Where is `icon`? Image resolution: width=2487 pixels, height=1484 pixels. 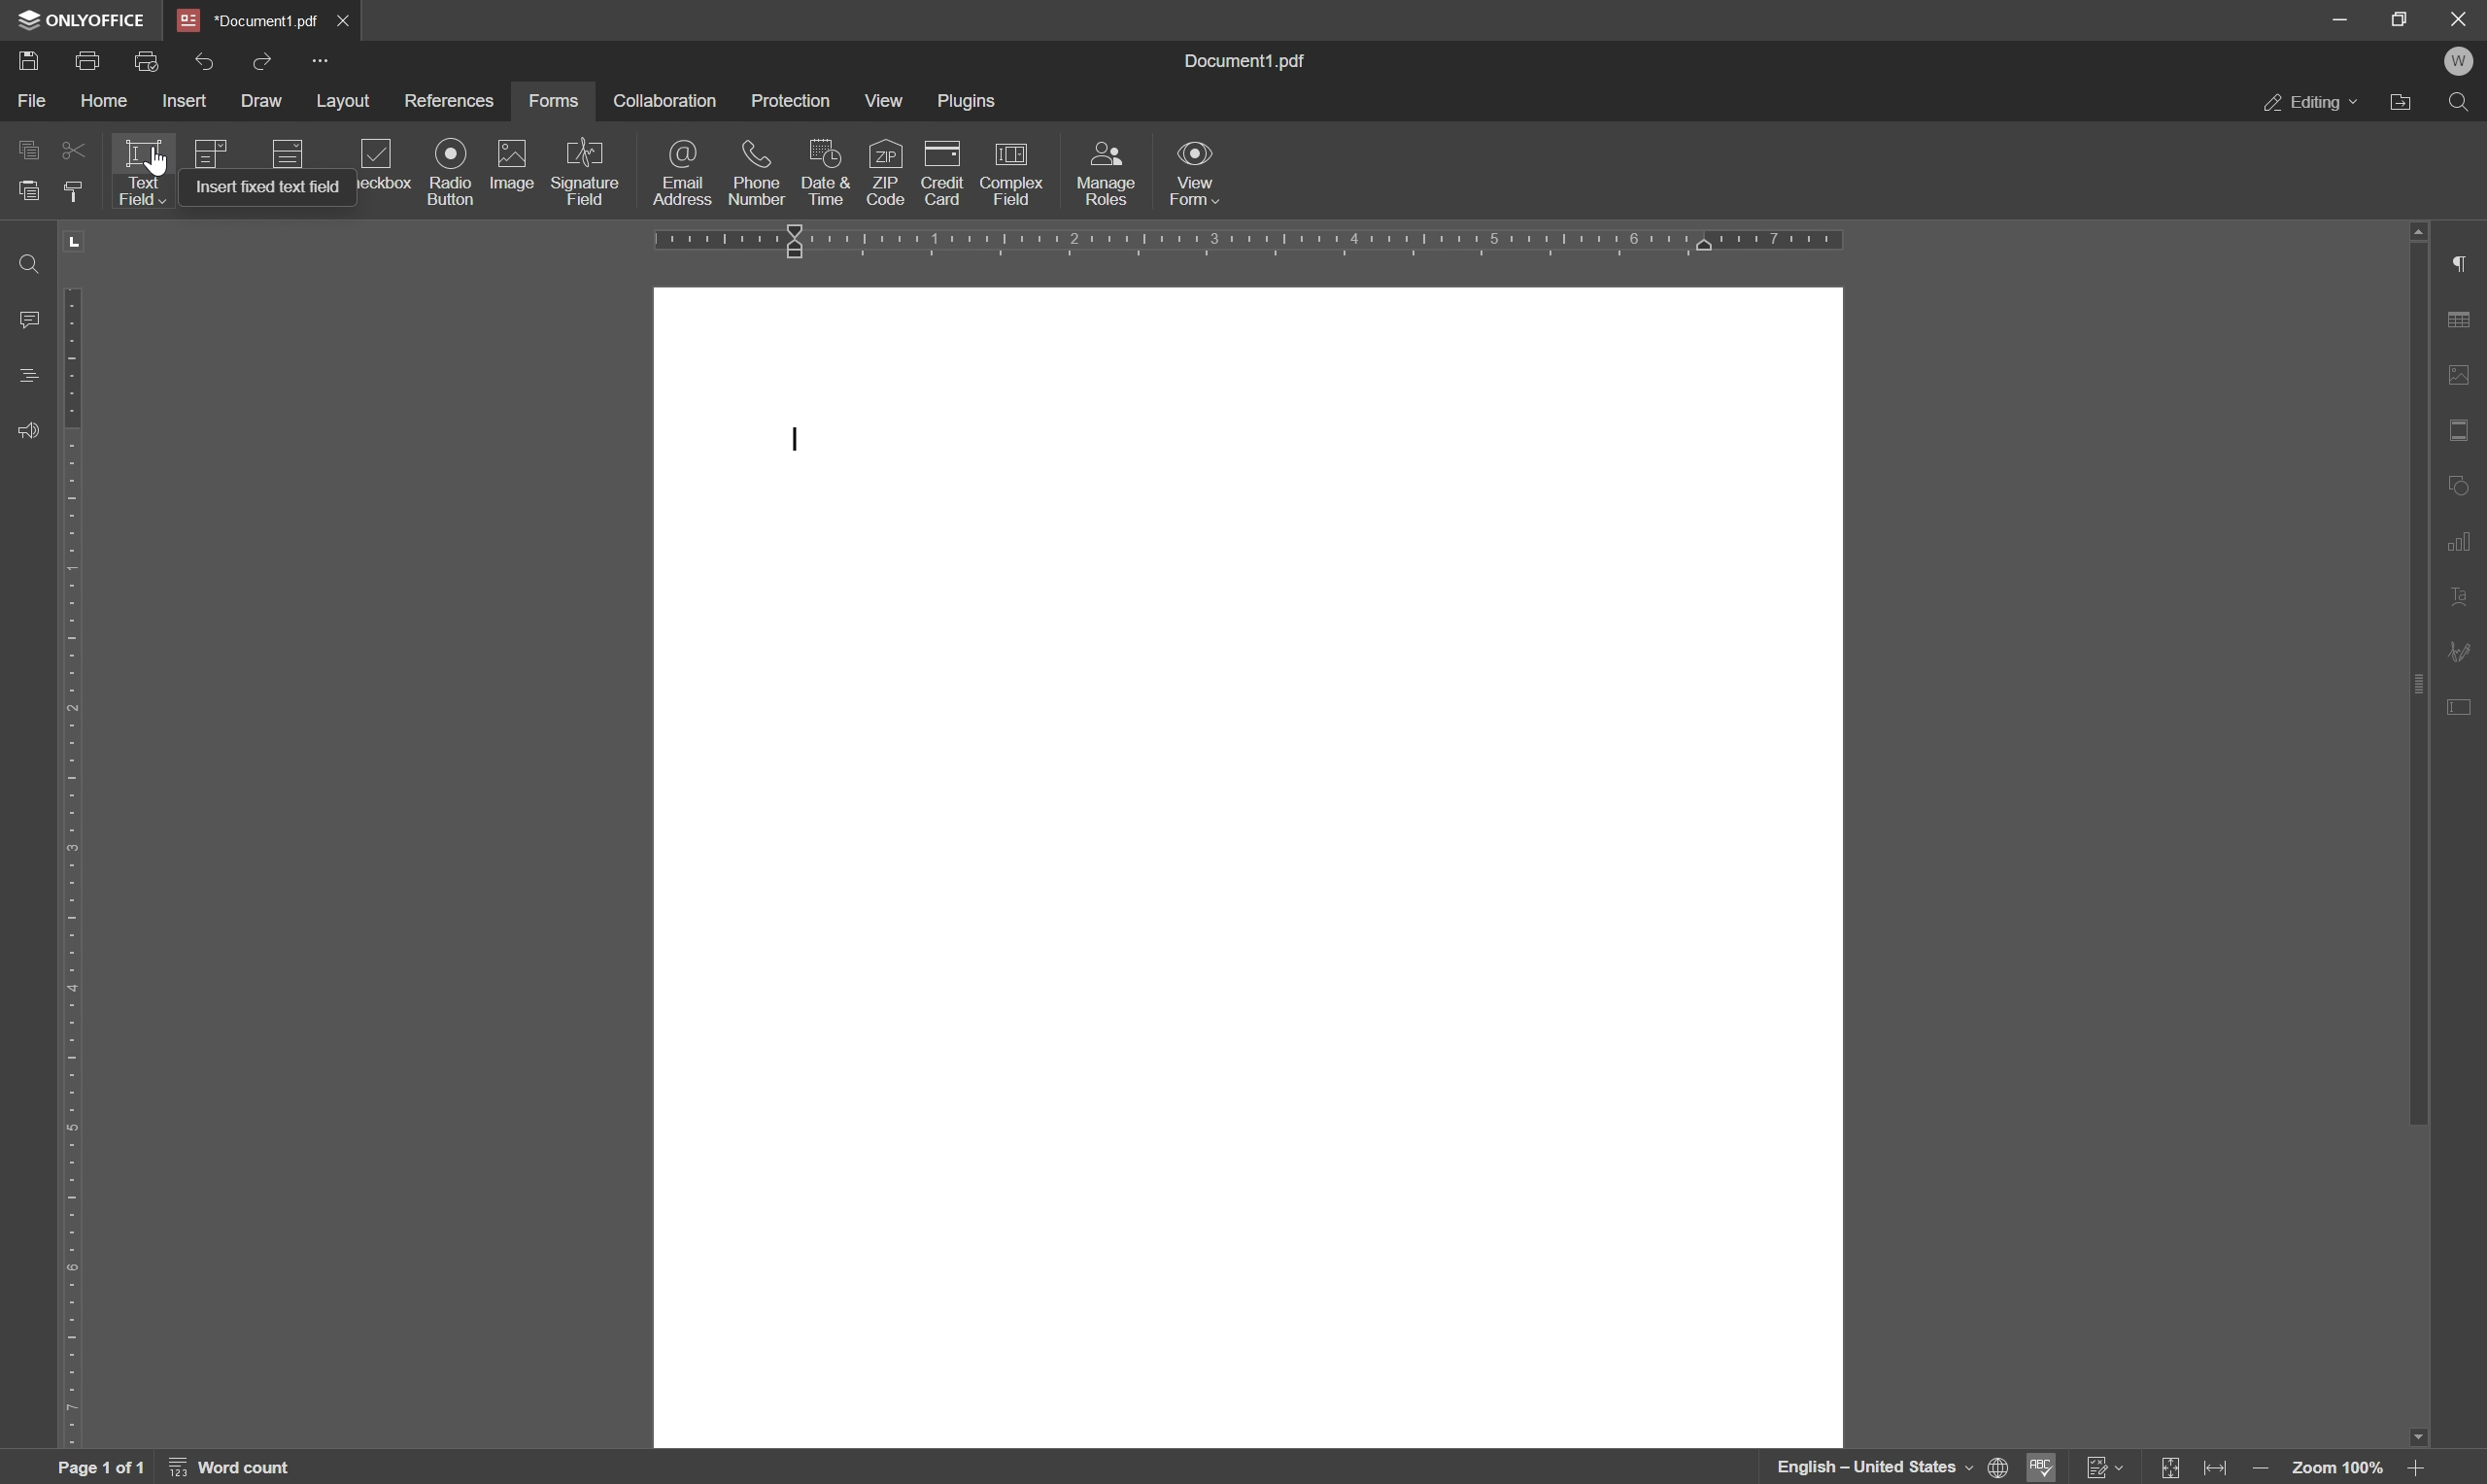
icon is located at coordinates (213, 152).